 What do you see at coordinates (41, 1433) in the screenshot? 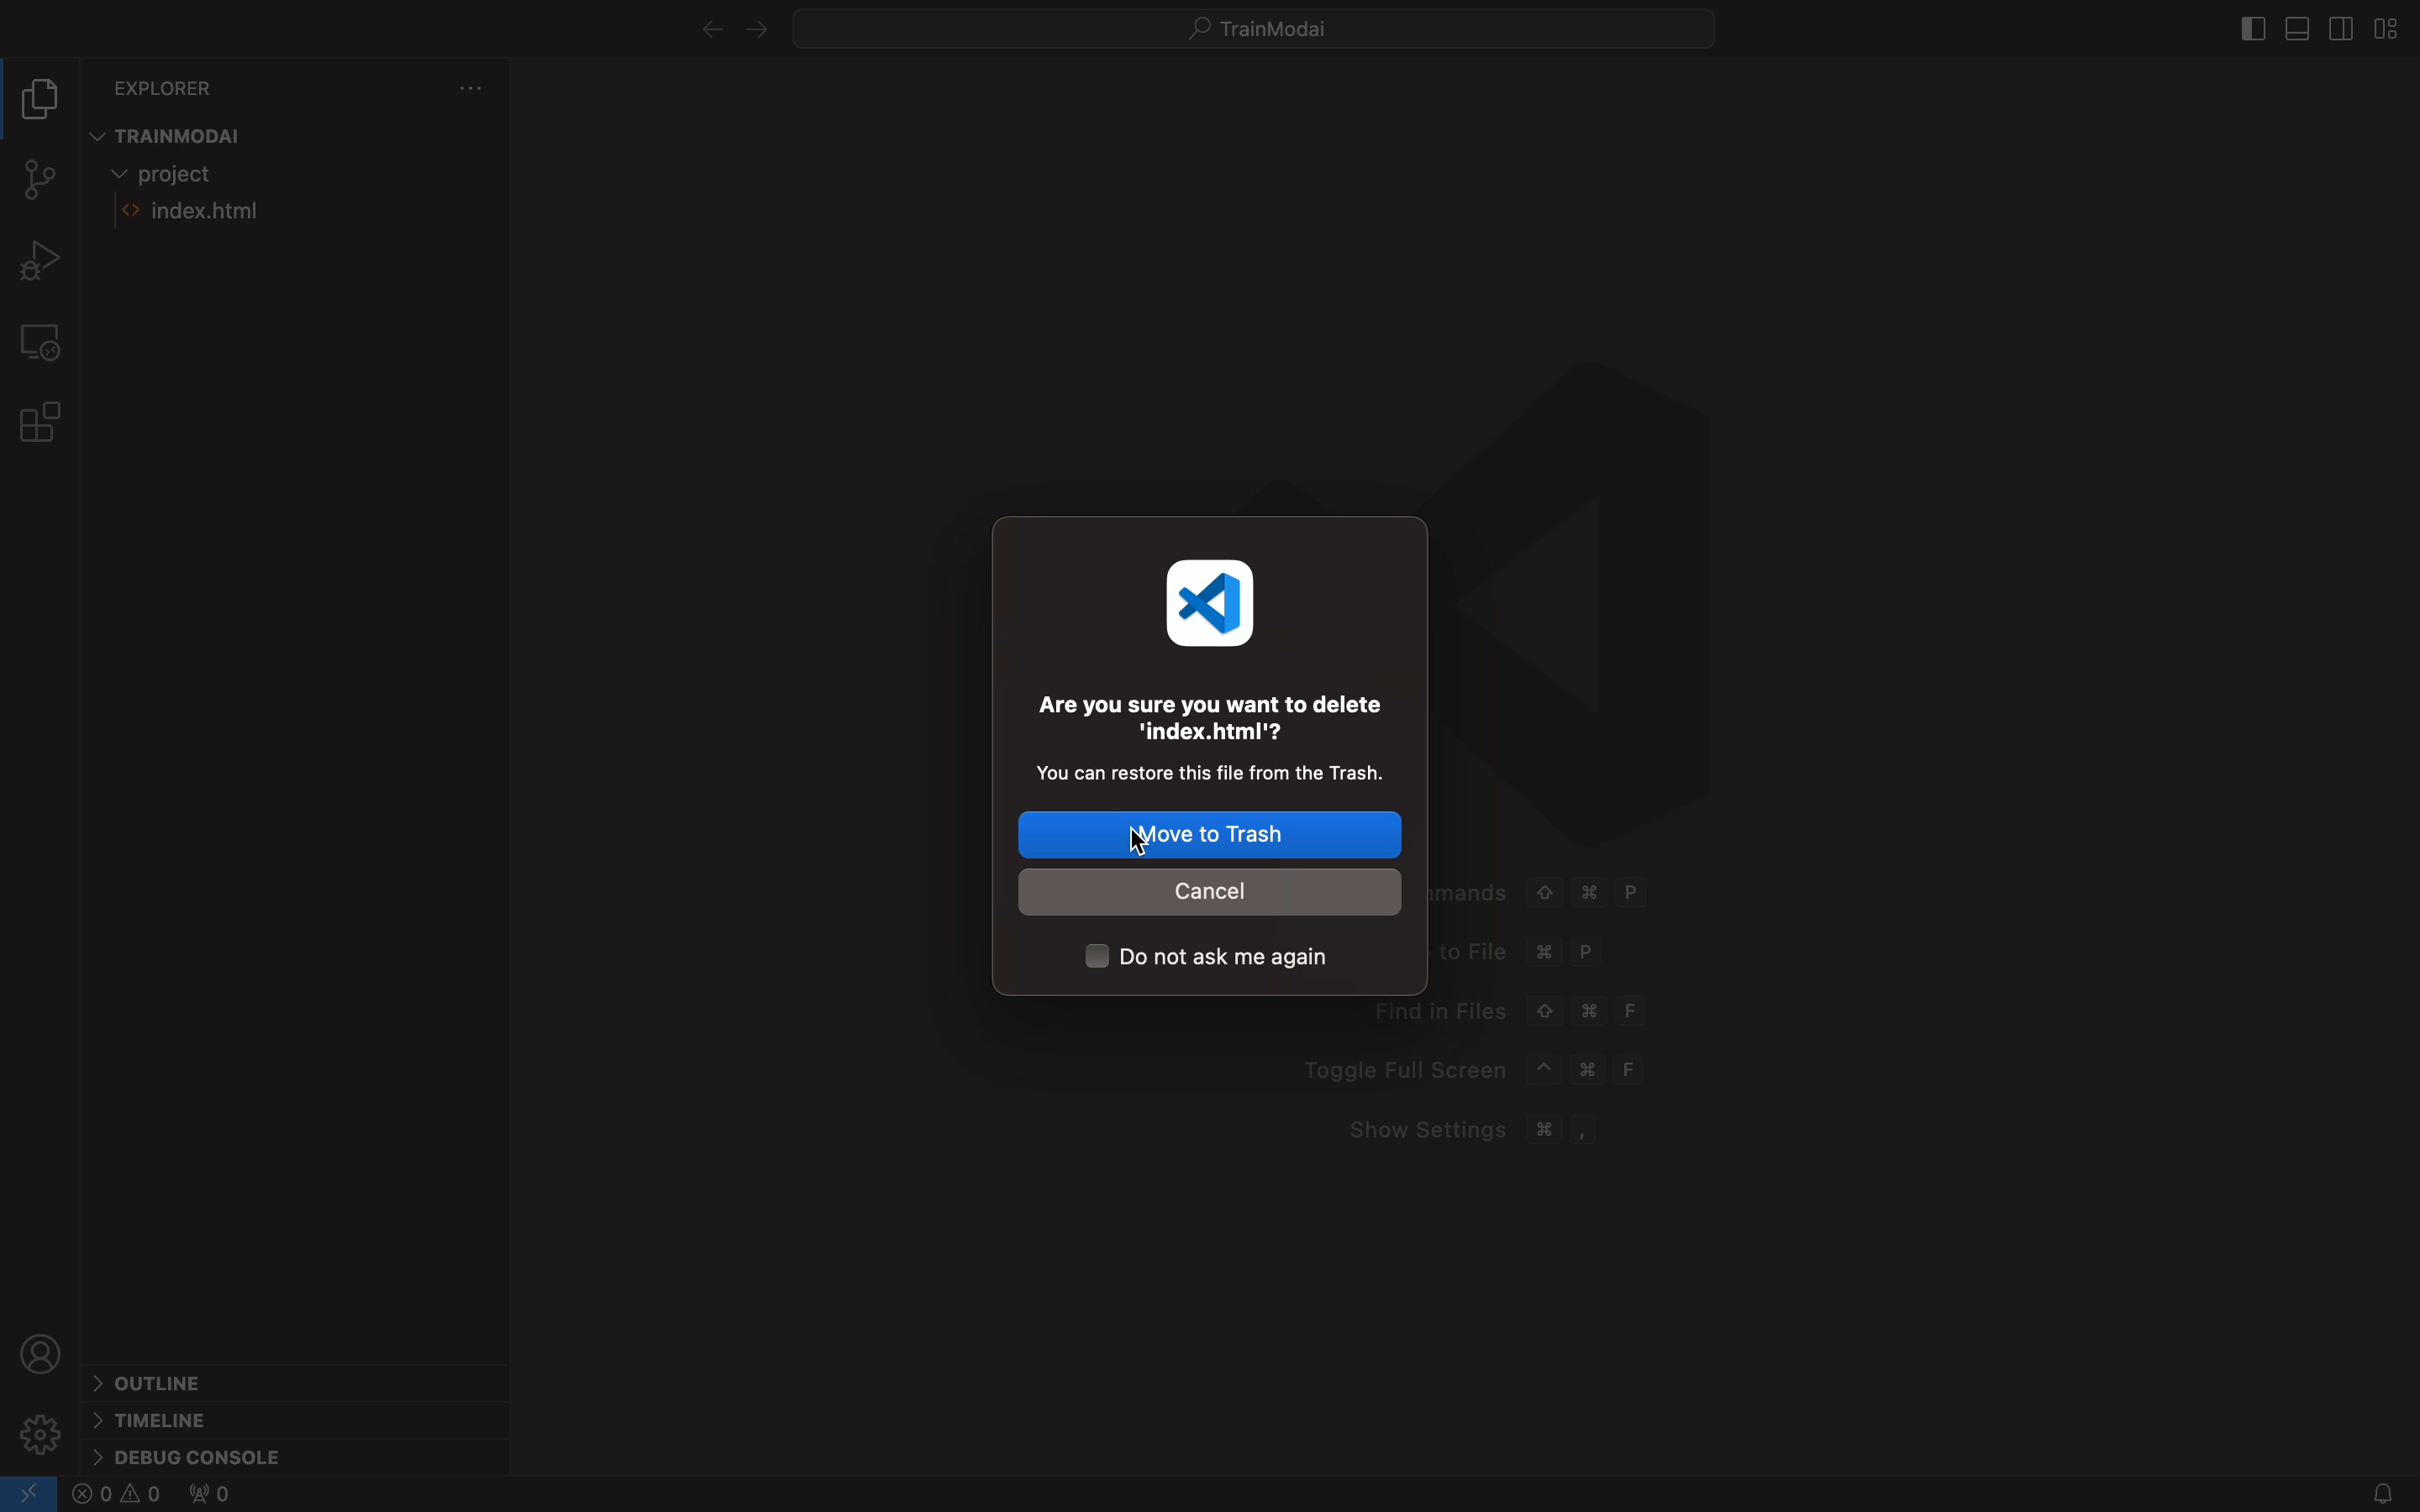
I see `settingd` at bounding box center [41, 1433].